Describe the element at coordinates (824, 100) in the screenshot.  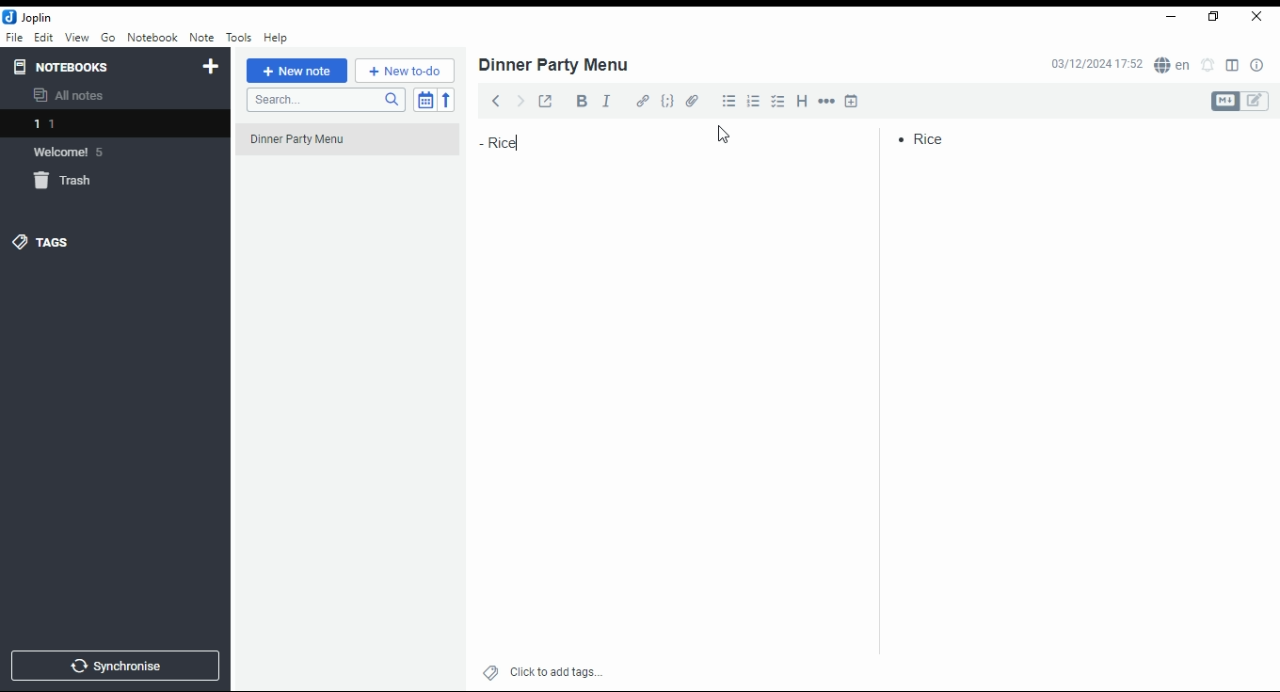
I see `horizontal rule` at that location.